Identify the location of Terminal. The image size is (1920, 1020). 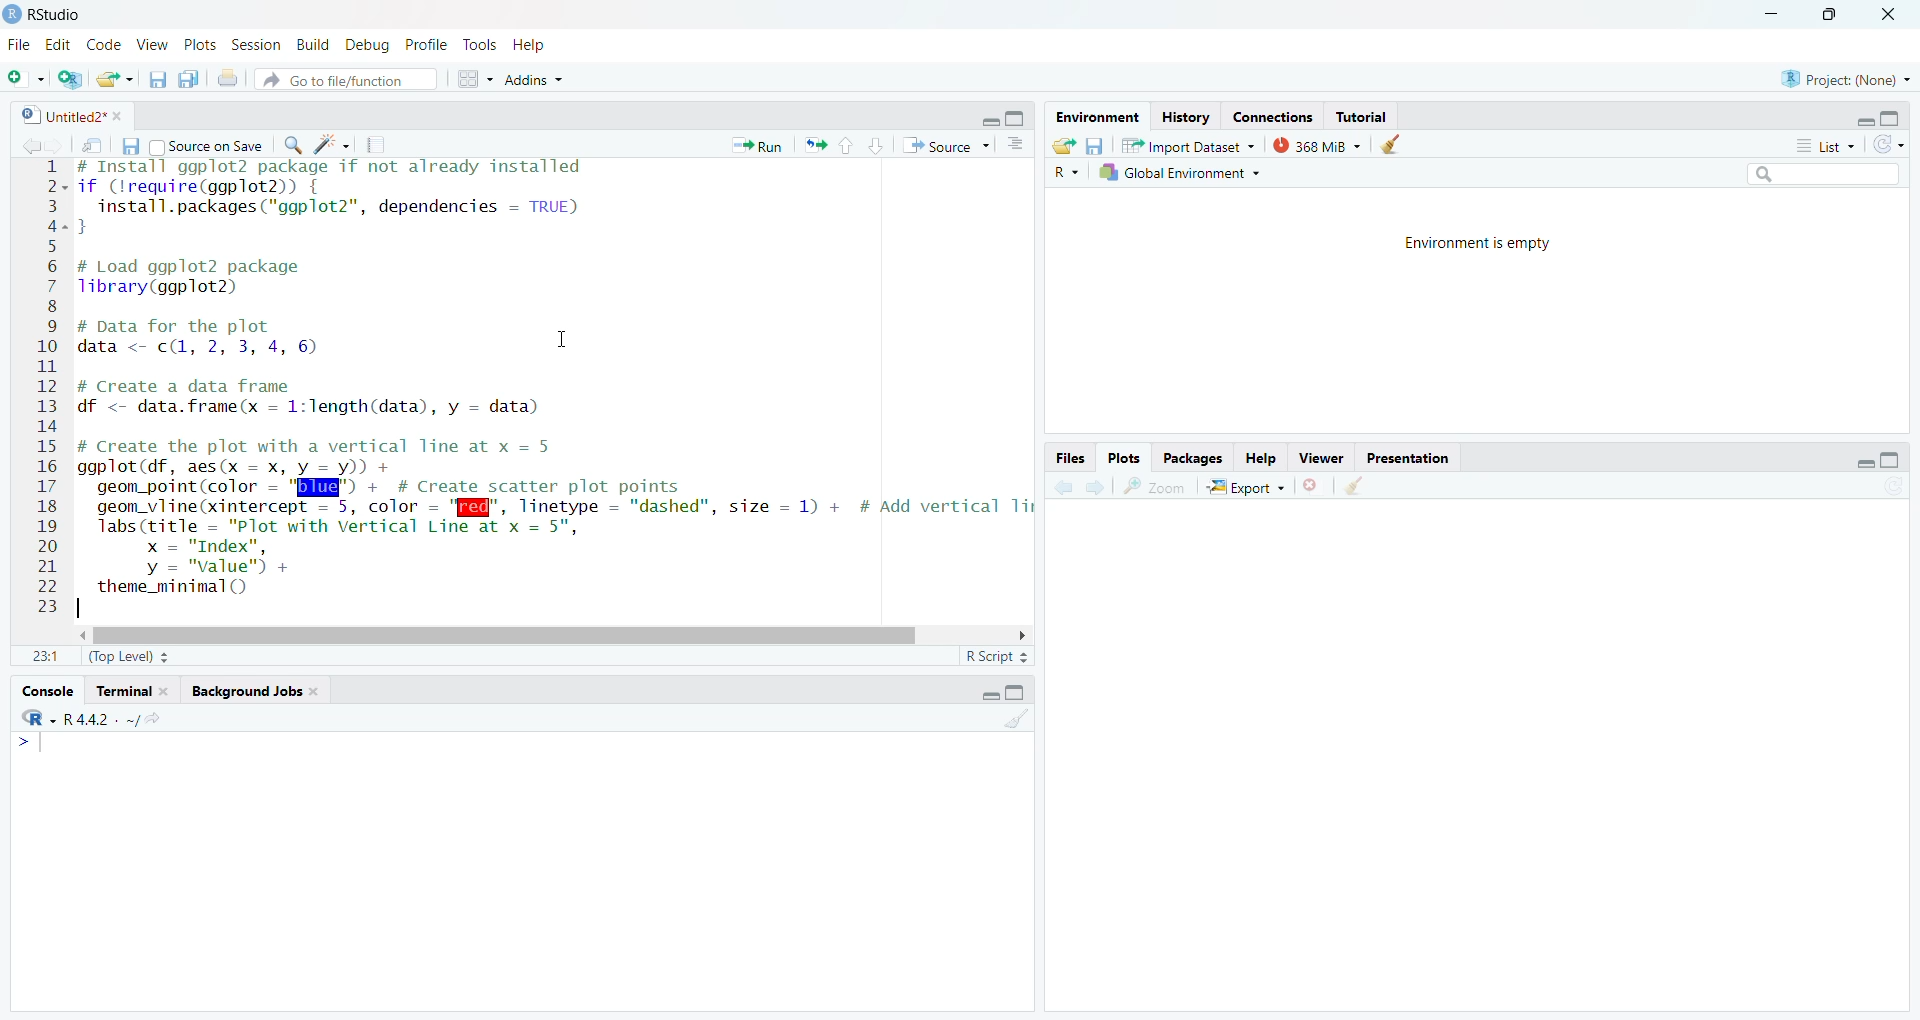
(131, 690).